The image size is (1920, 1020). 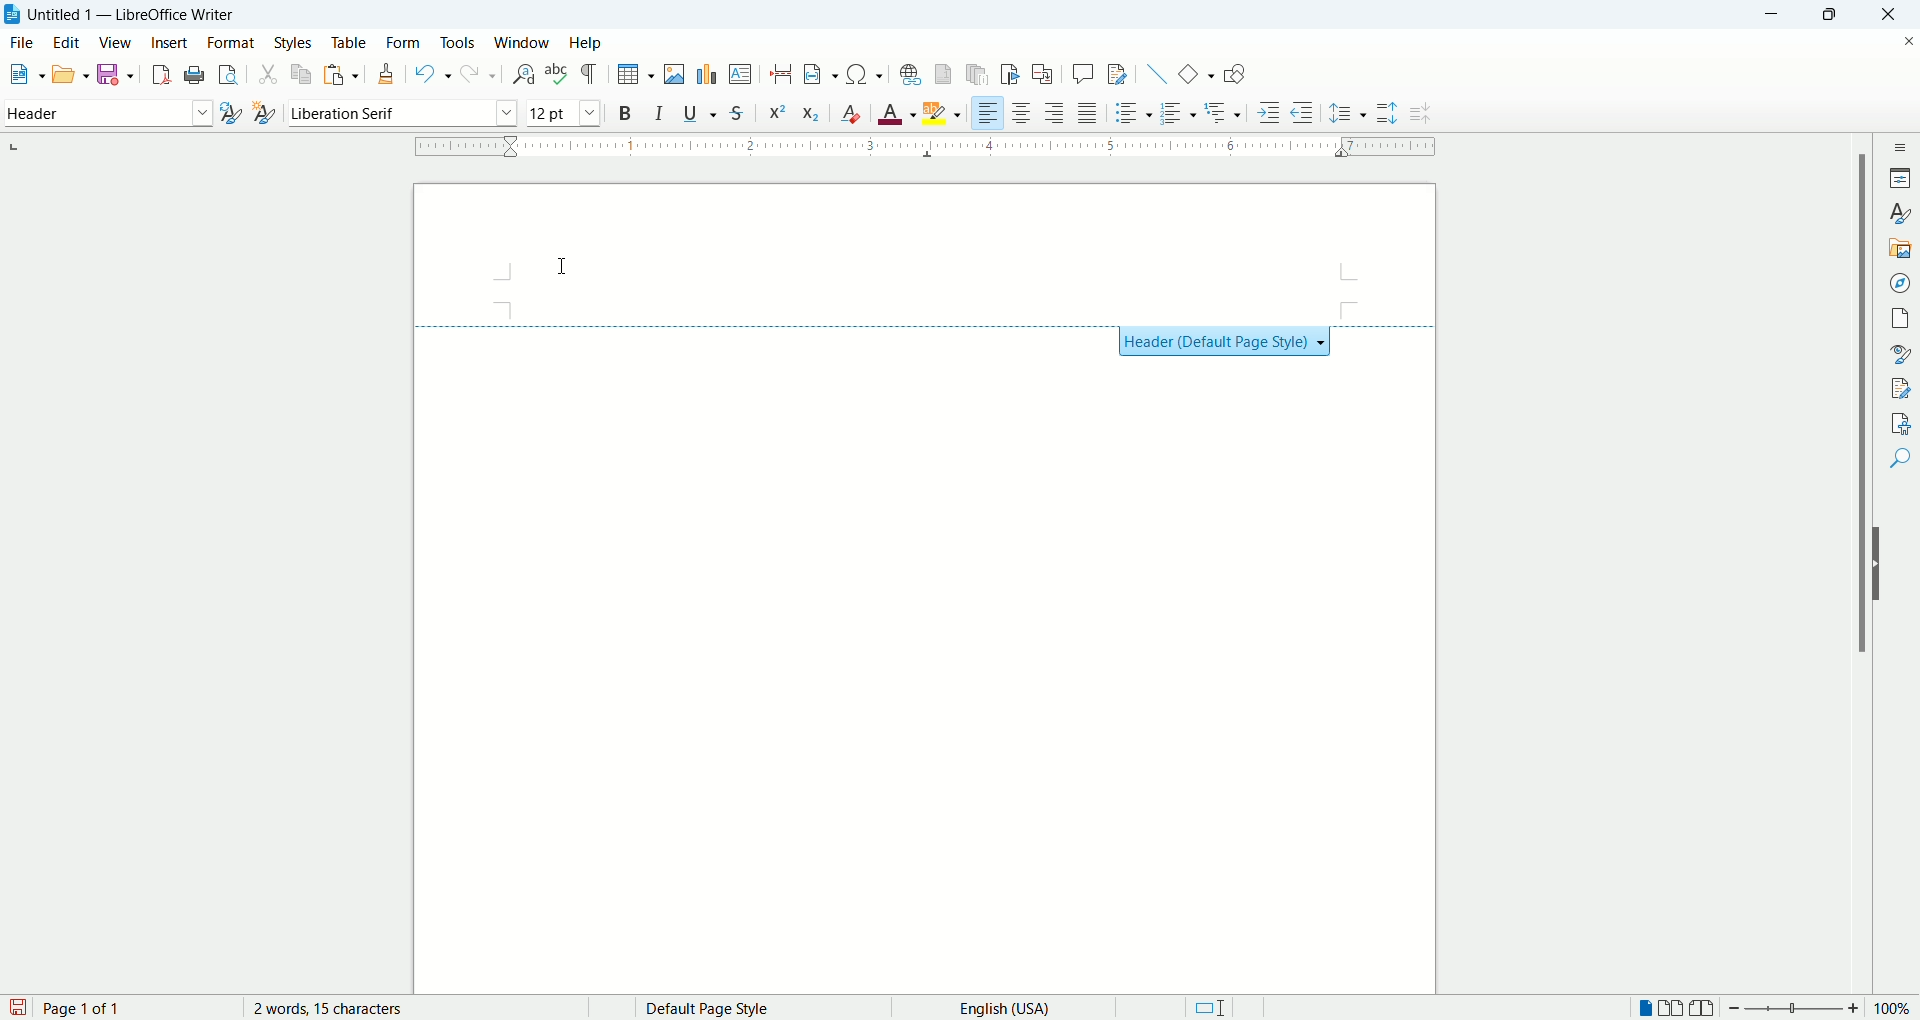 I want to click on insert textbox, so click(x=740, y=72).